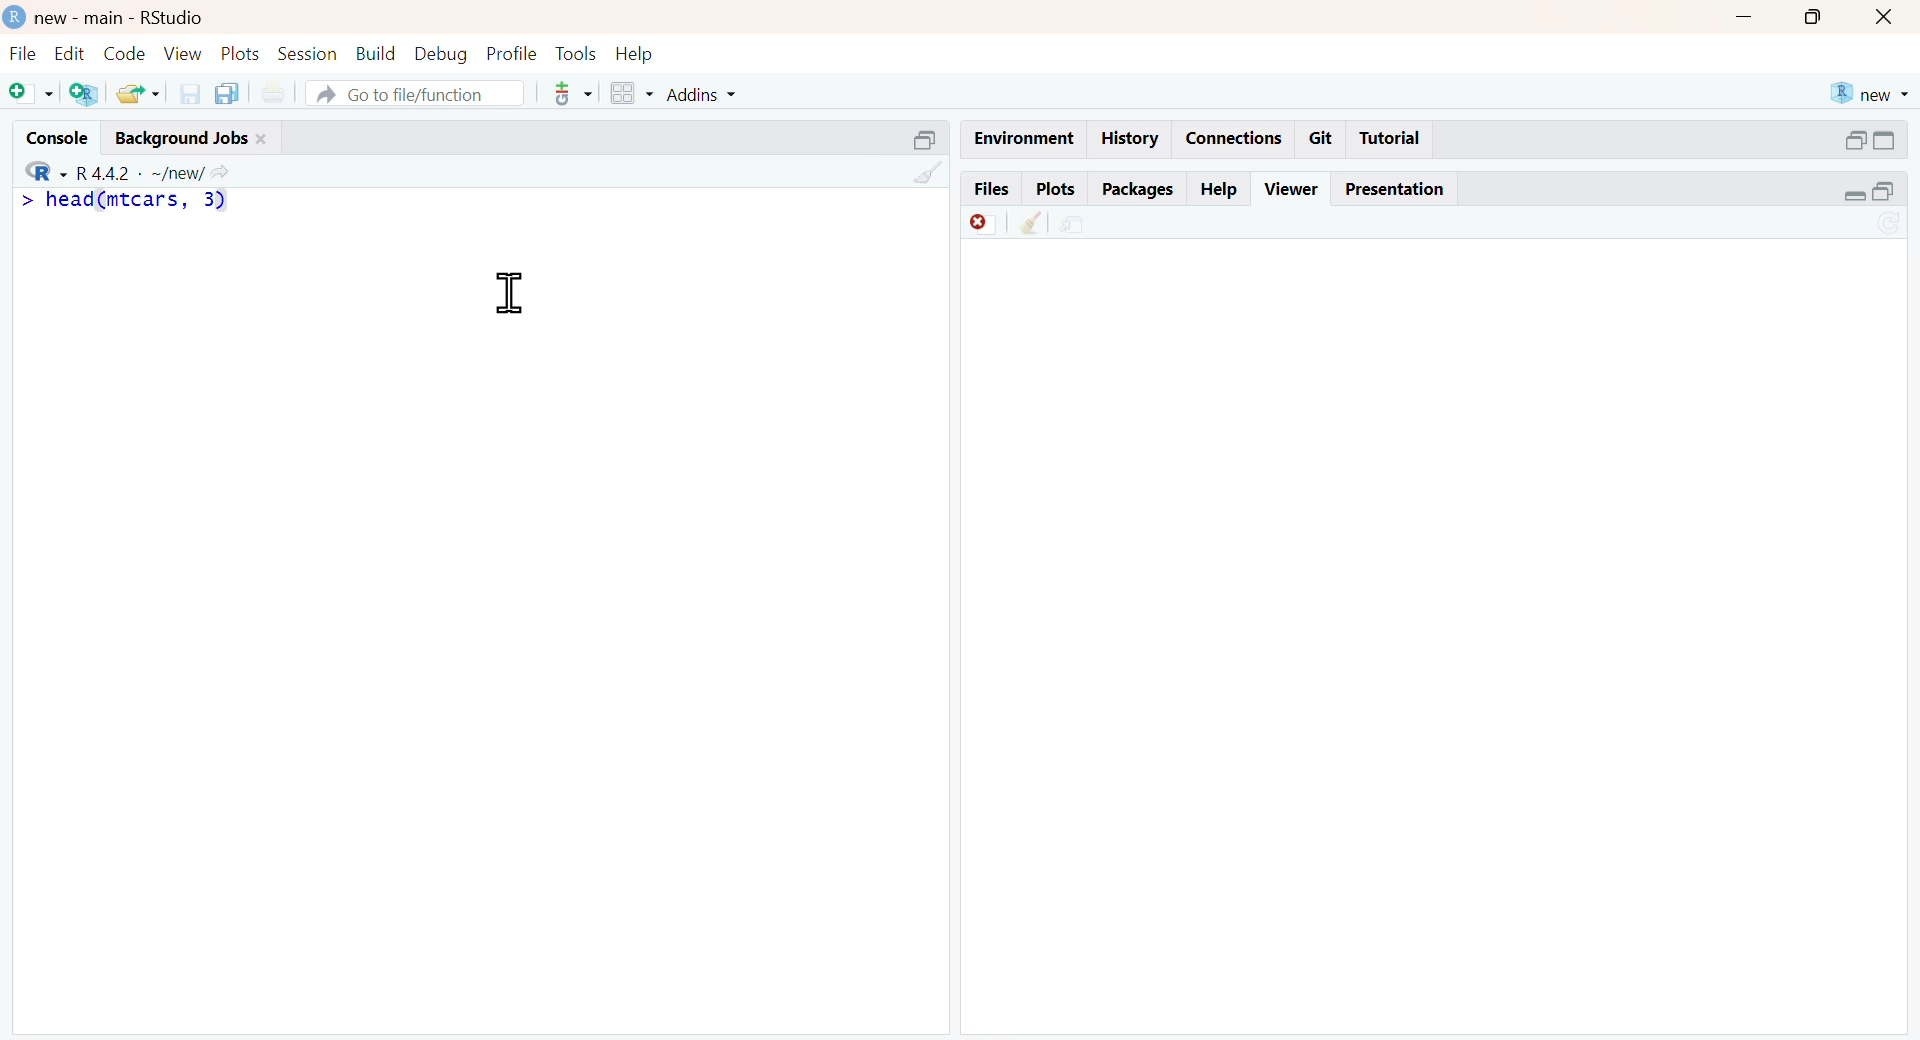  I want to click on Files, so click(985, 187).